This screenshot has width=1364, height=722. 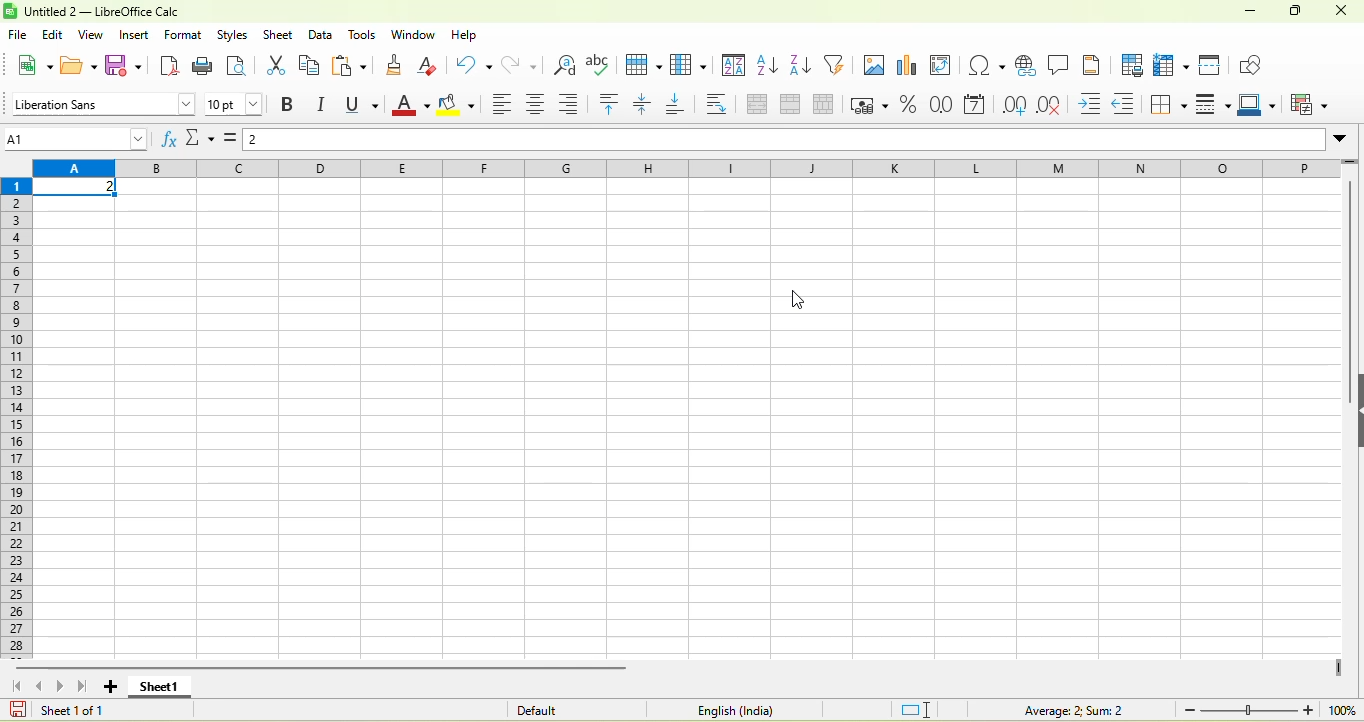 I want to click on default, so click(x=563, y=709).